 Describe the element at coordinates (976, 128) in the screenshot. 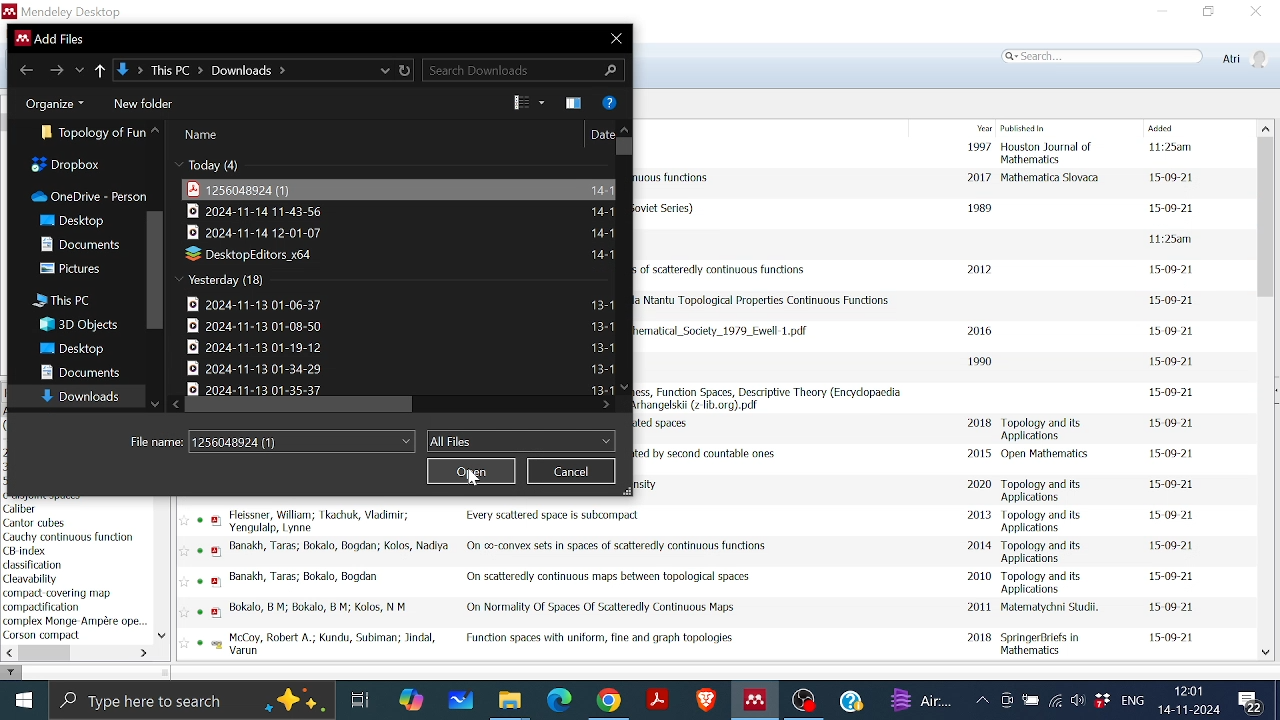

I see `Year` at that location.